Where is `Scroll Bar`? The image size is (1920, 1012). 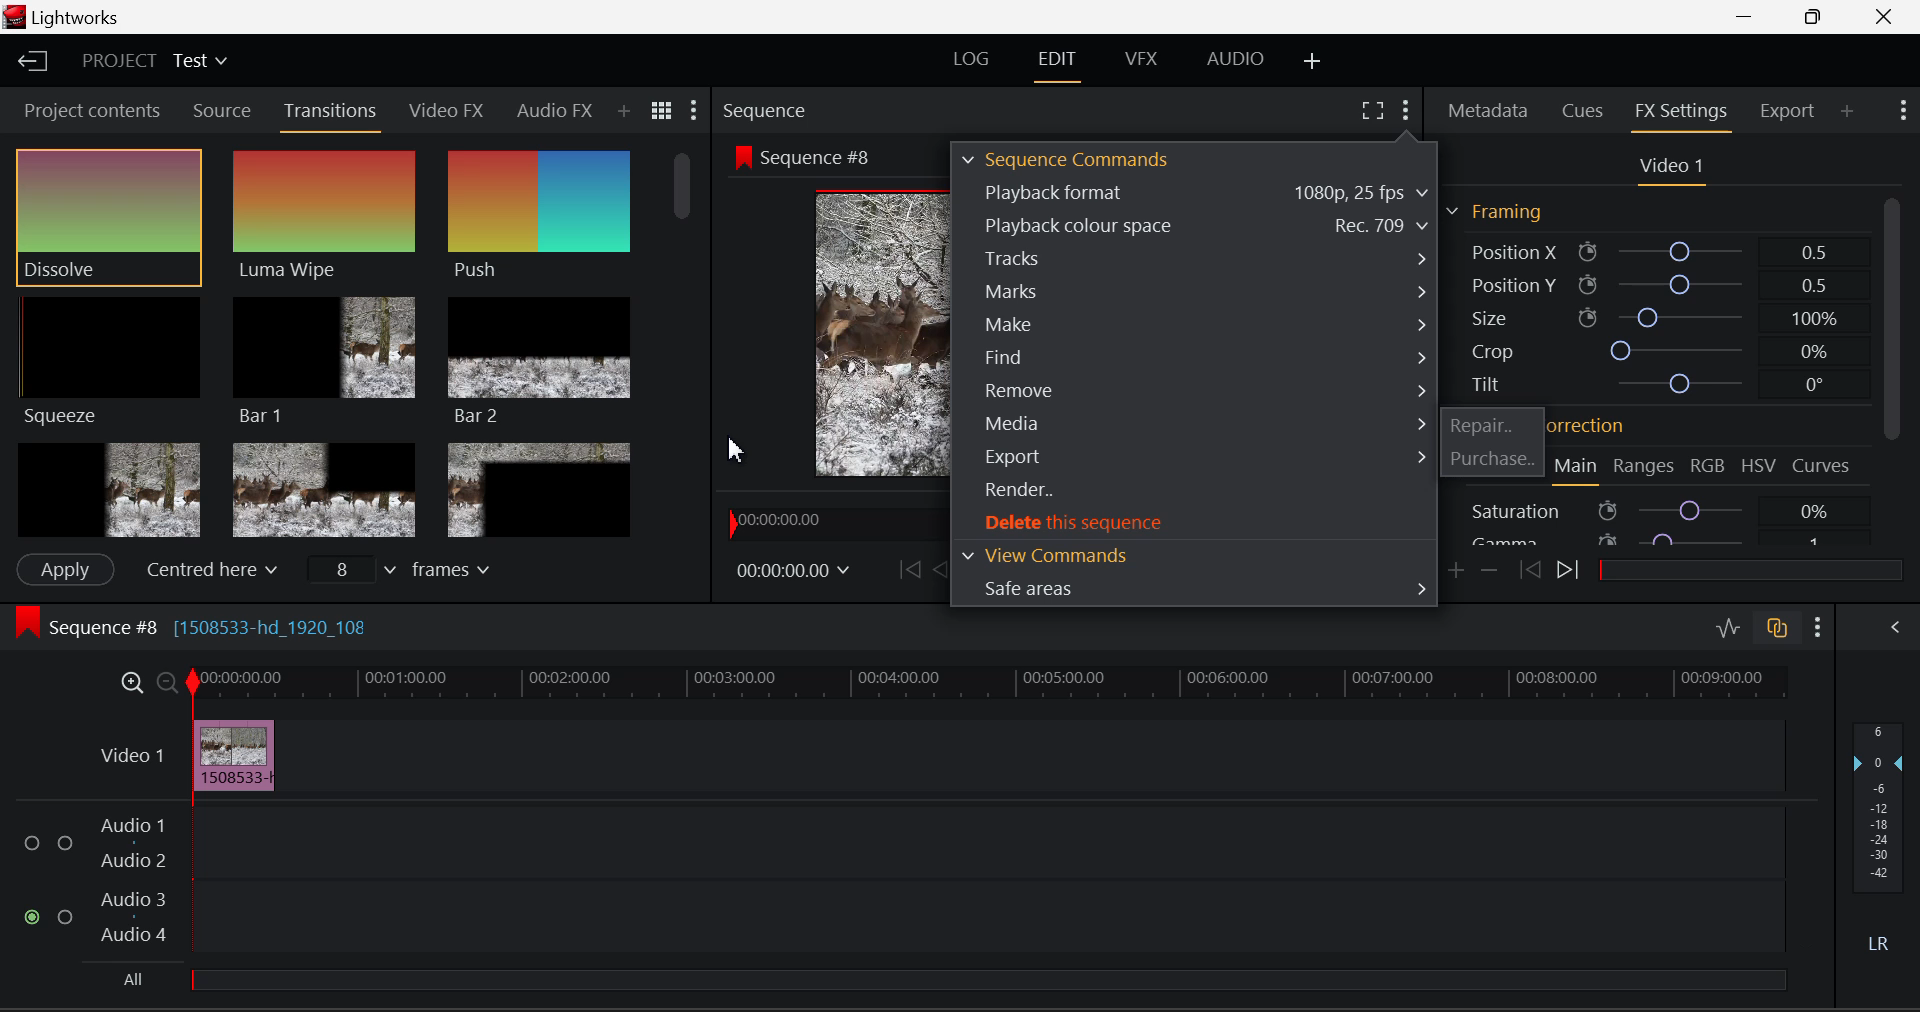
Scroll Bar is located at coordinates (686, 340).